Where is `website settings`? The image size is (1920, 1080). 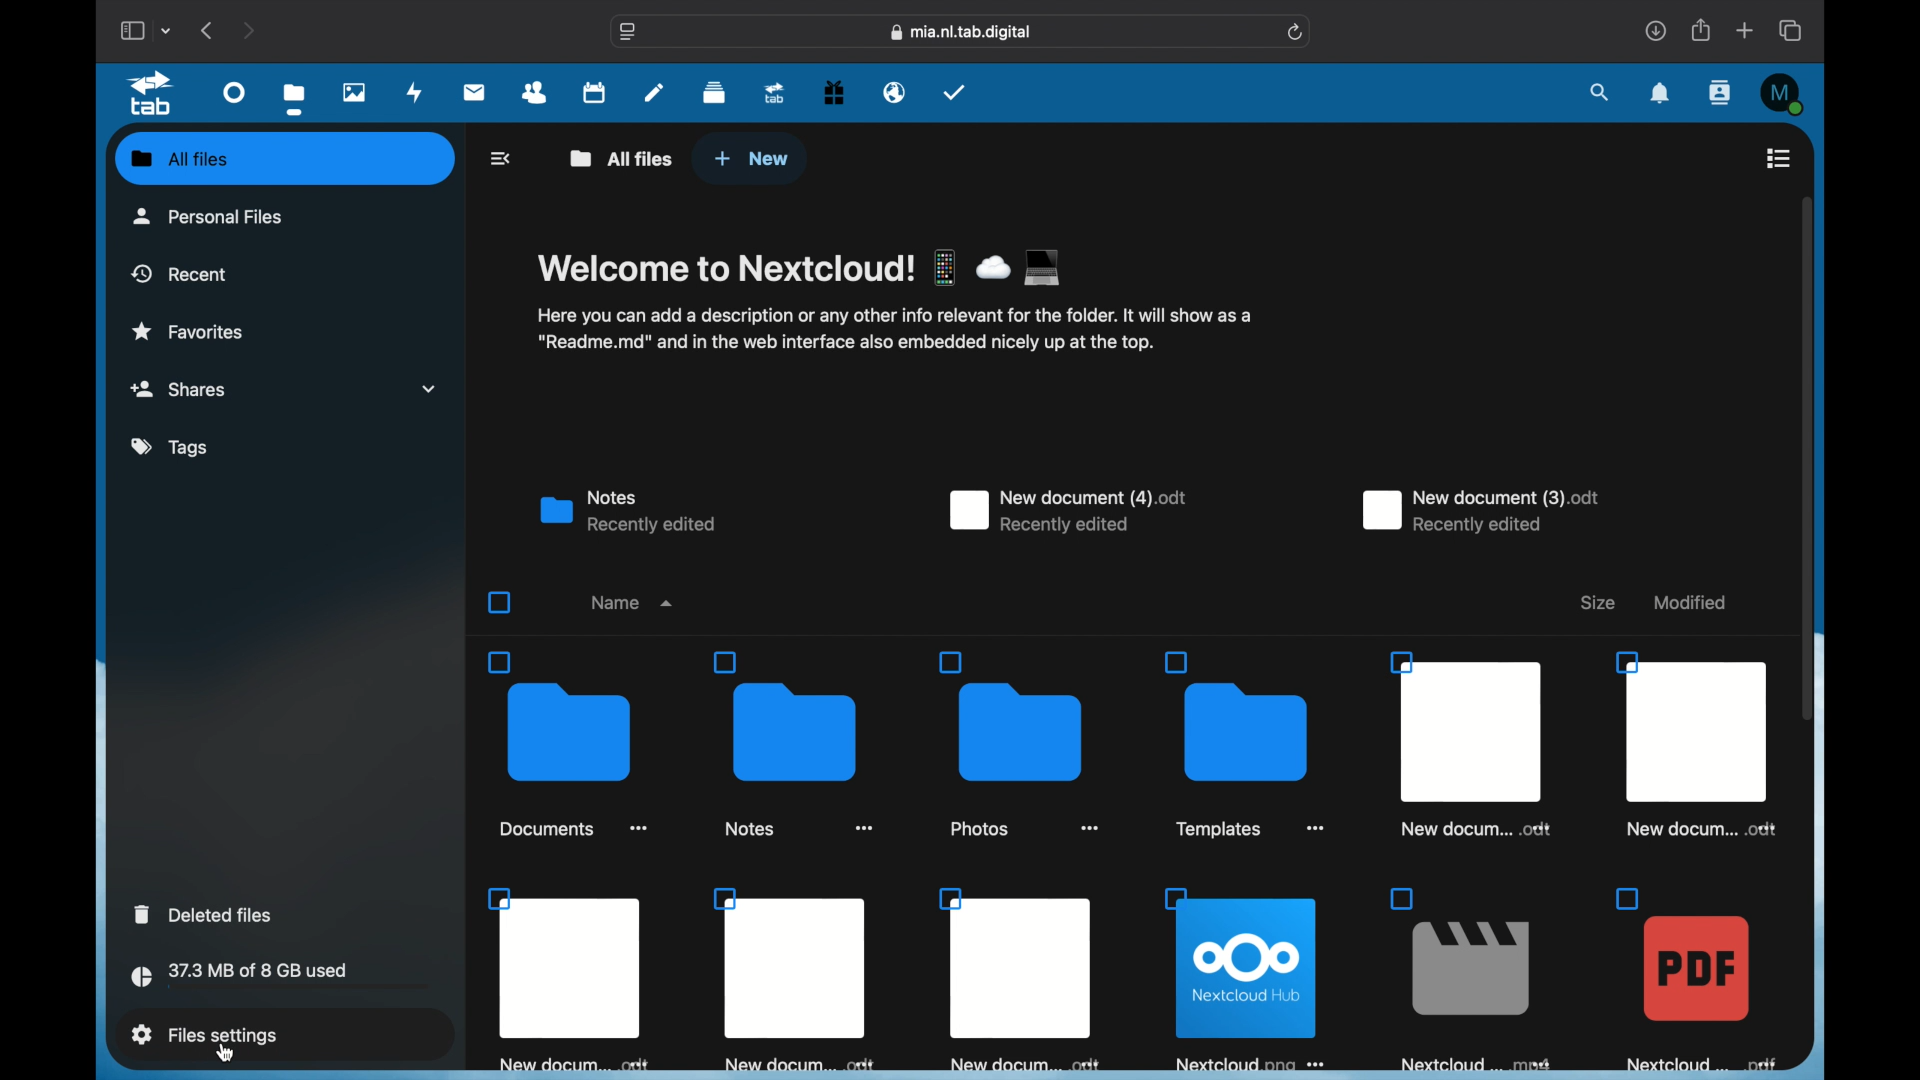
website settings is located at coordinates (628, 31).